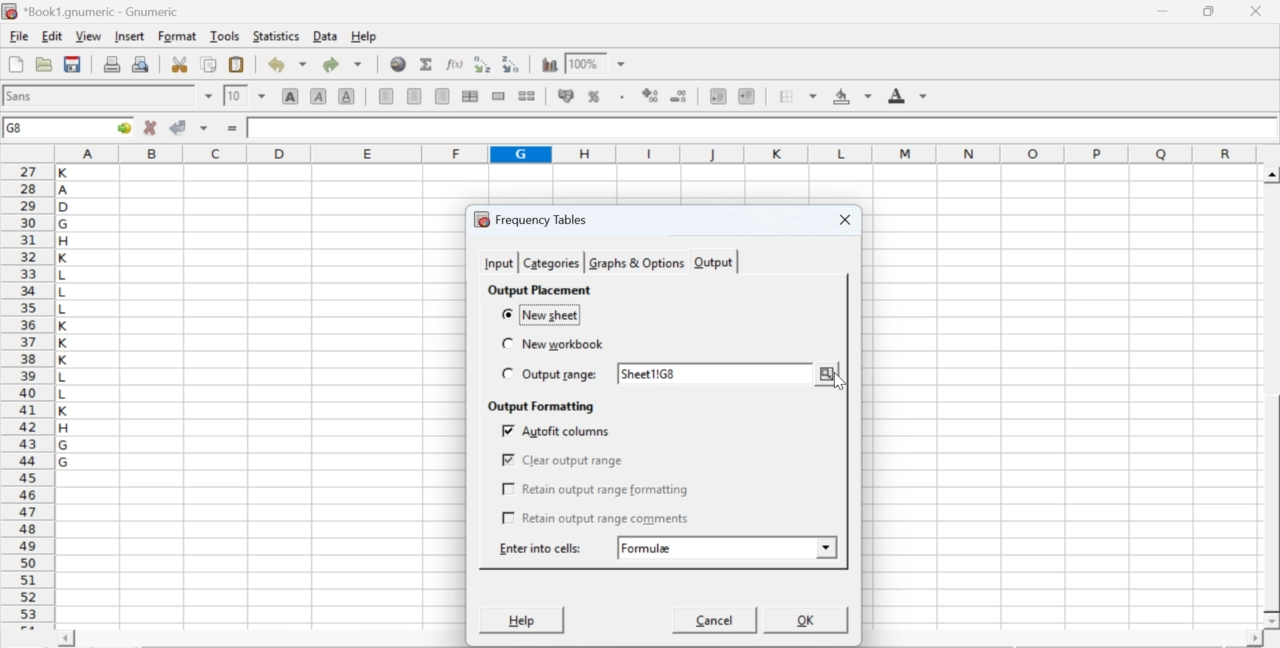  Describe the element at coordinates (52, 36) in the screenshot. I see `edit` at that location.